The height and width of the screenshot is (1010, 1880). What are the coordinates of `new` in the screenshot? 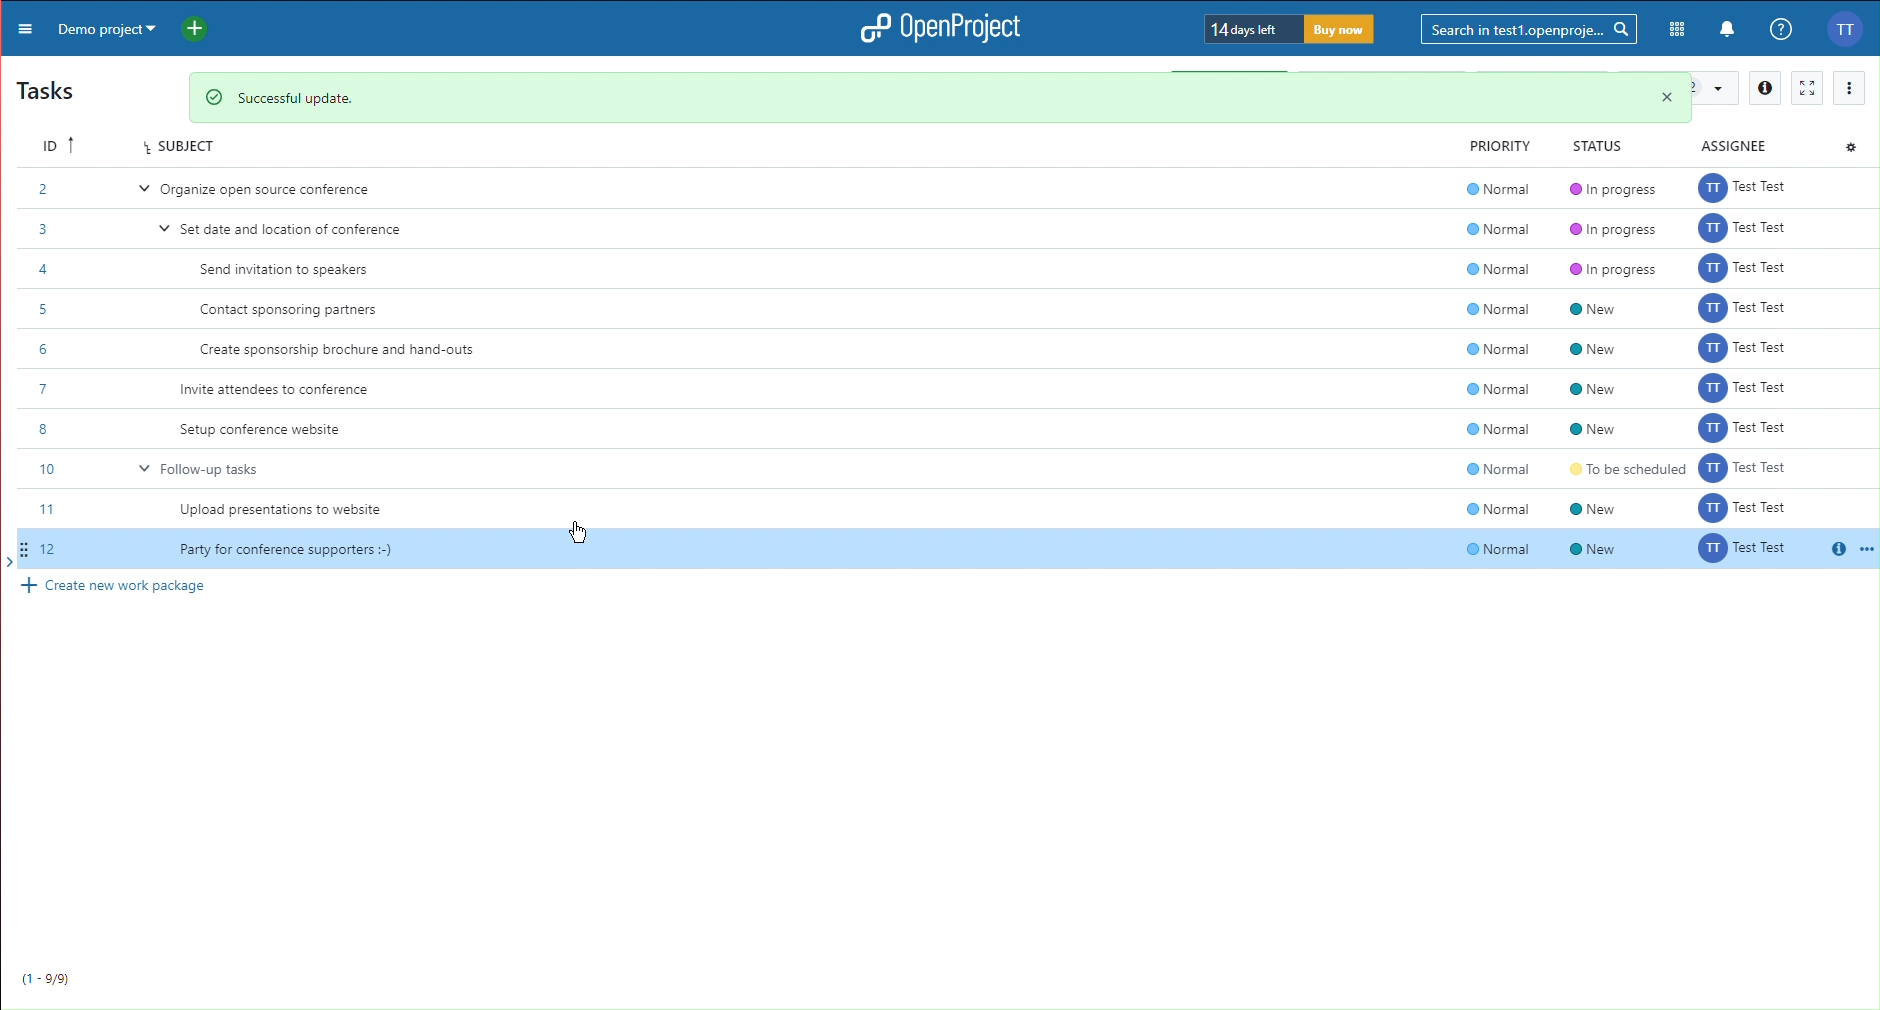 It's located at (1616, 369).